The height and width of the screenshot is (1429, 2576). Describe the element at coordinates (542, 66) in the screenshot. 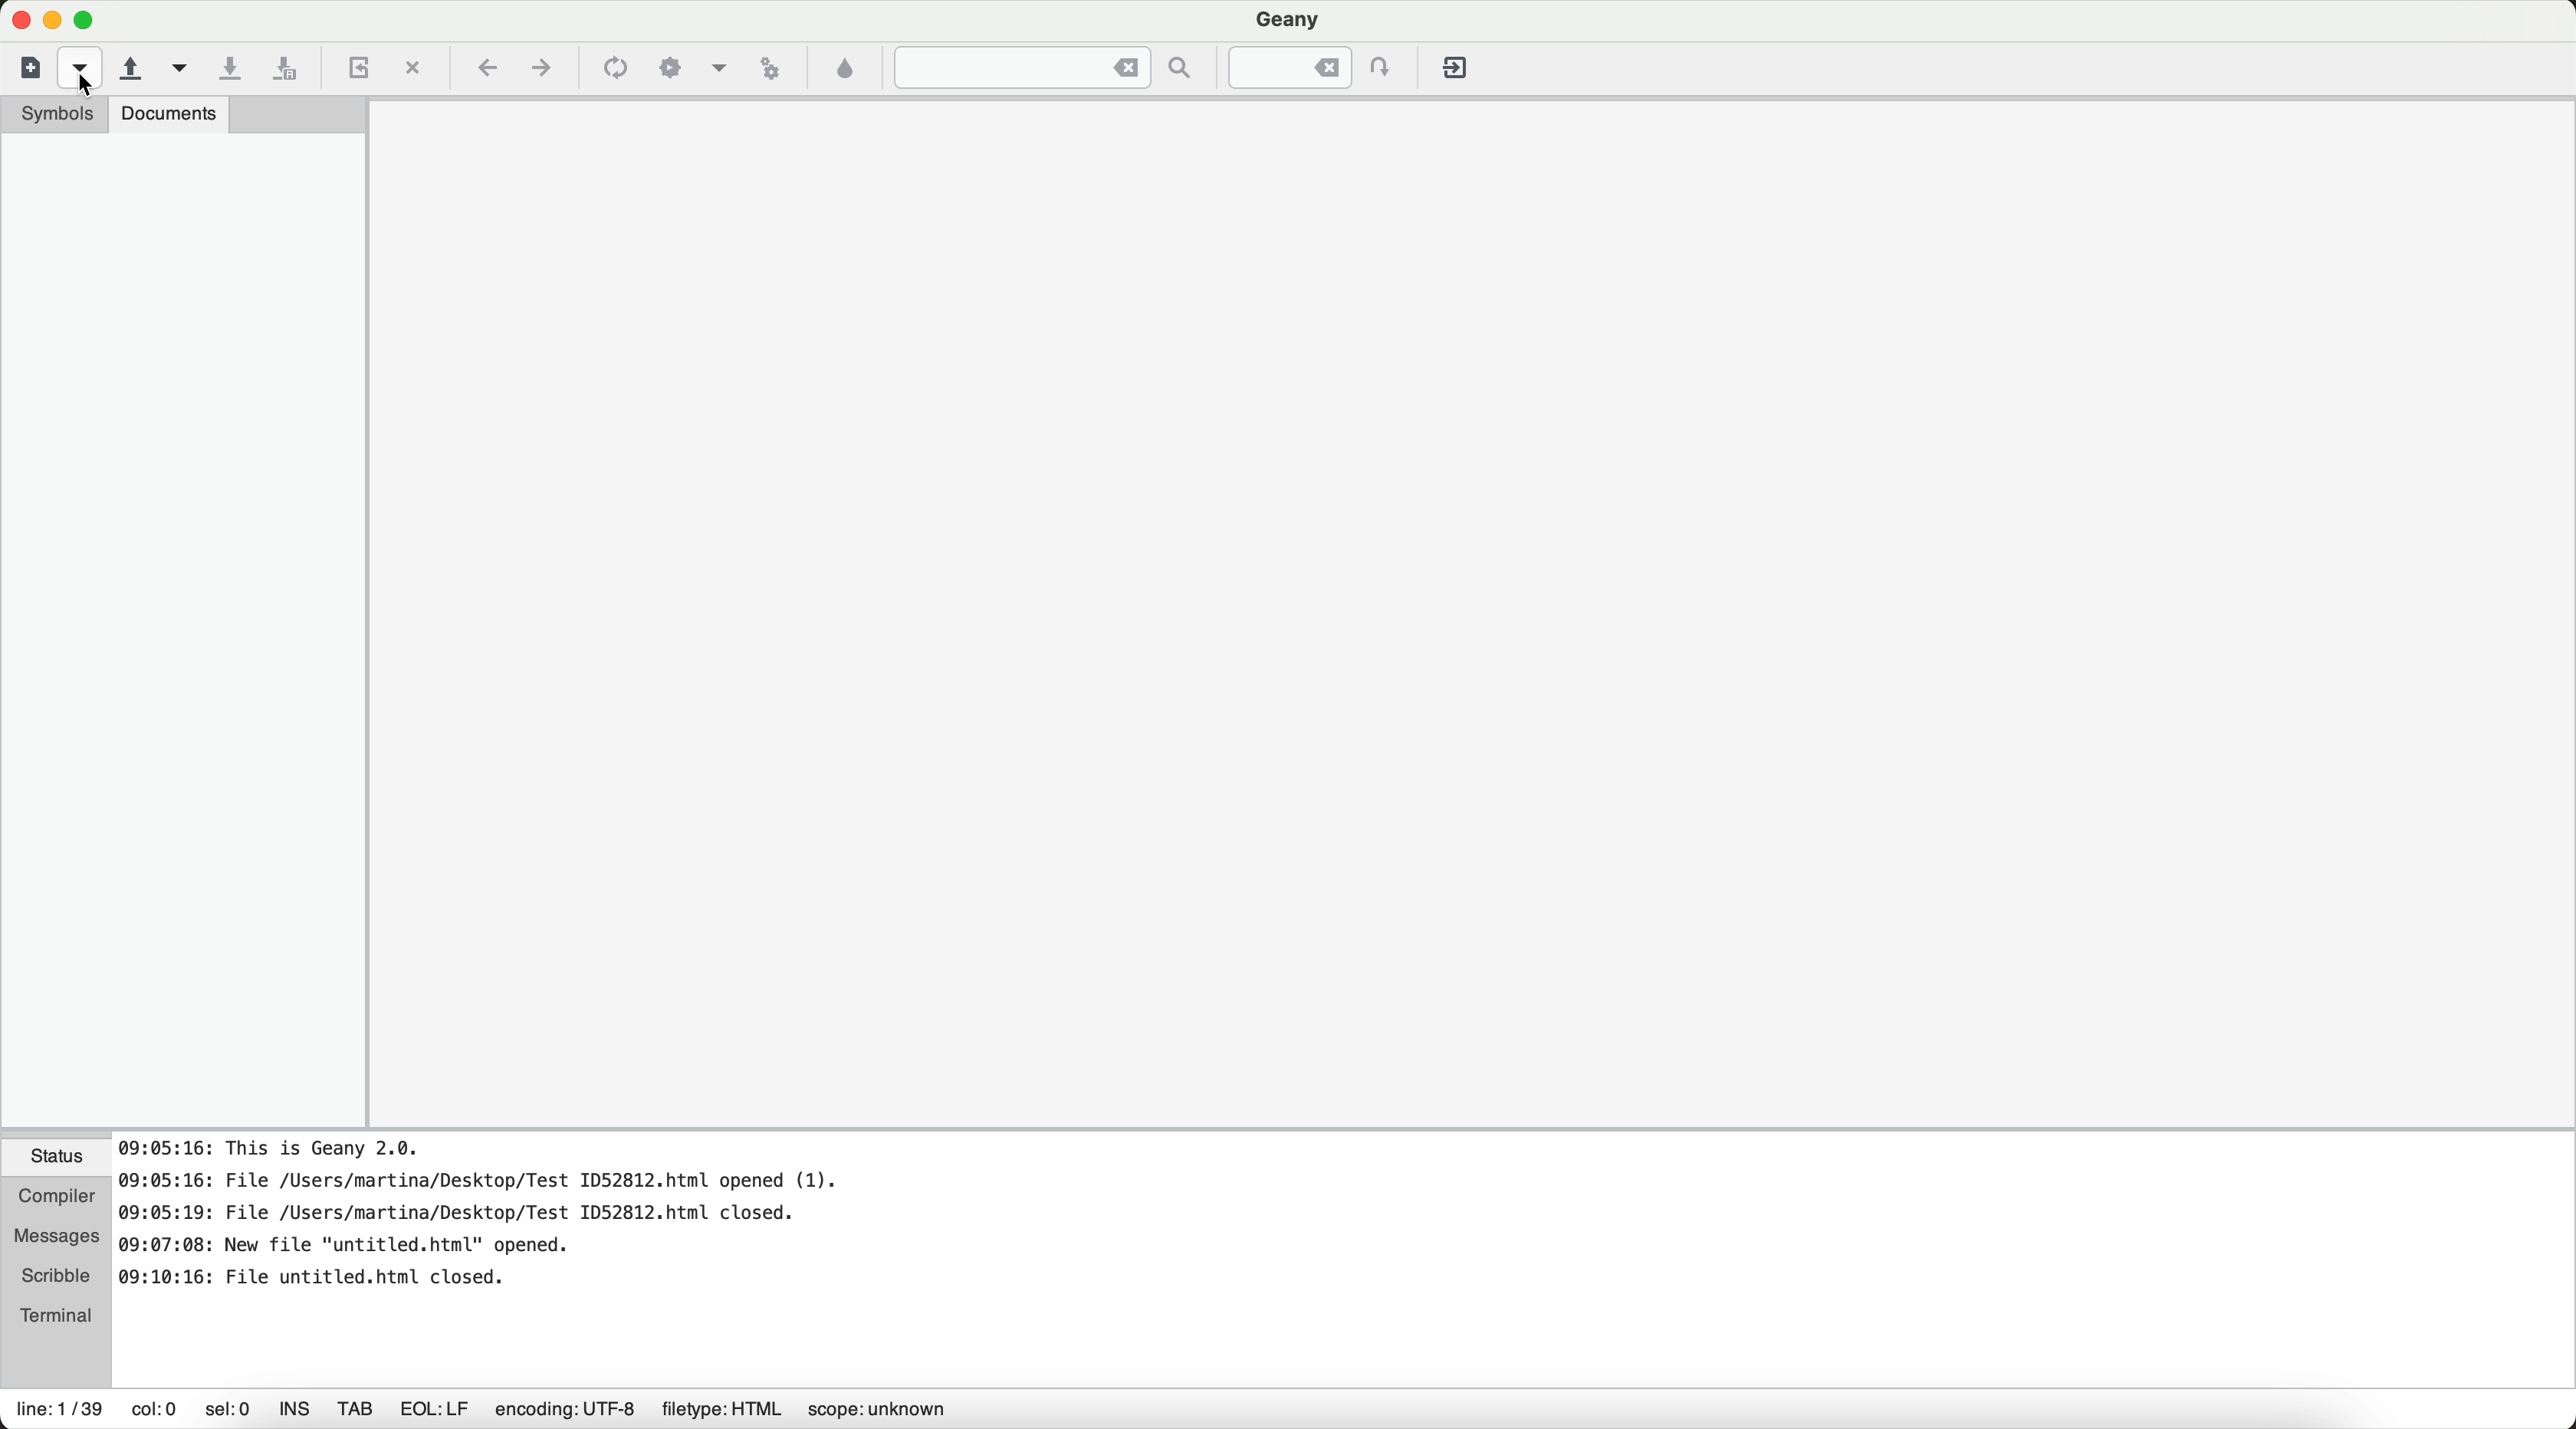

I see `navigate foward` at that location.